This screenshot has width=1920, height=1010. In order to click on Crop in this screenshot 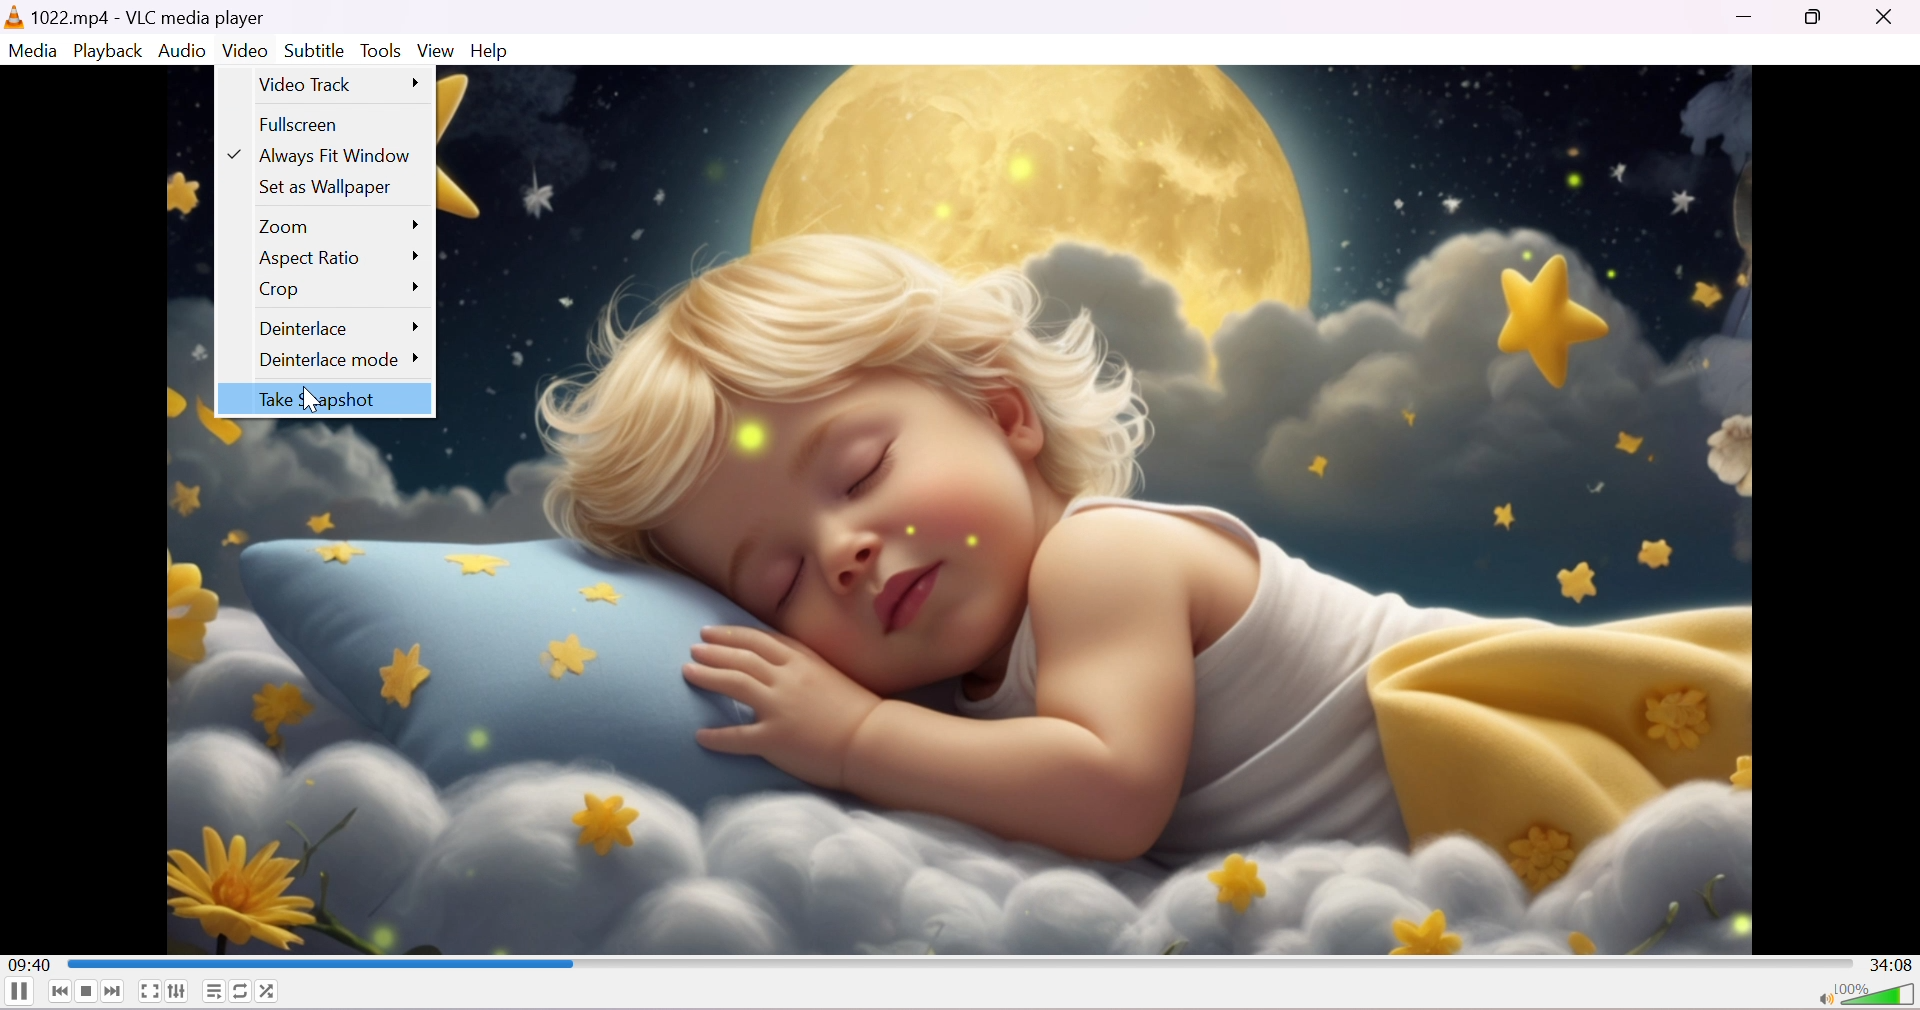, I will do `click(341, 287)`.